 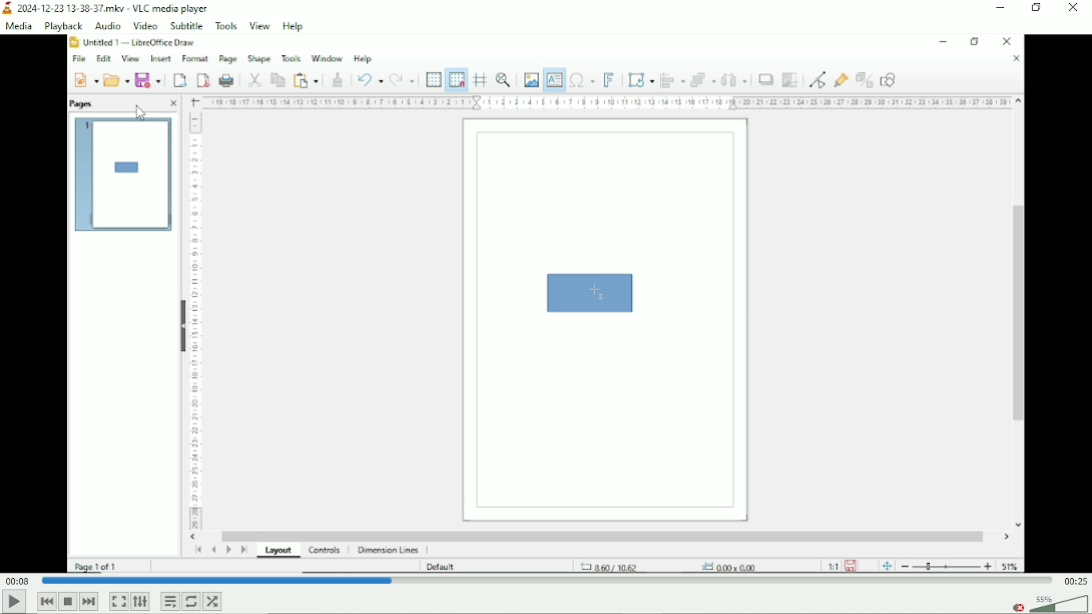 What do you see at coordinates (18, 581) in the screenshot?
I see `Elapsed time` at bounding box center [18, 581].